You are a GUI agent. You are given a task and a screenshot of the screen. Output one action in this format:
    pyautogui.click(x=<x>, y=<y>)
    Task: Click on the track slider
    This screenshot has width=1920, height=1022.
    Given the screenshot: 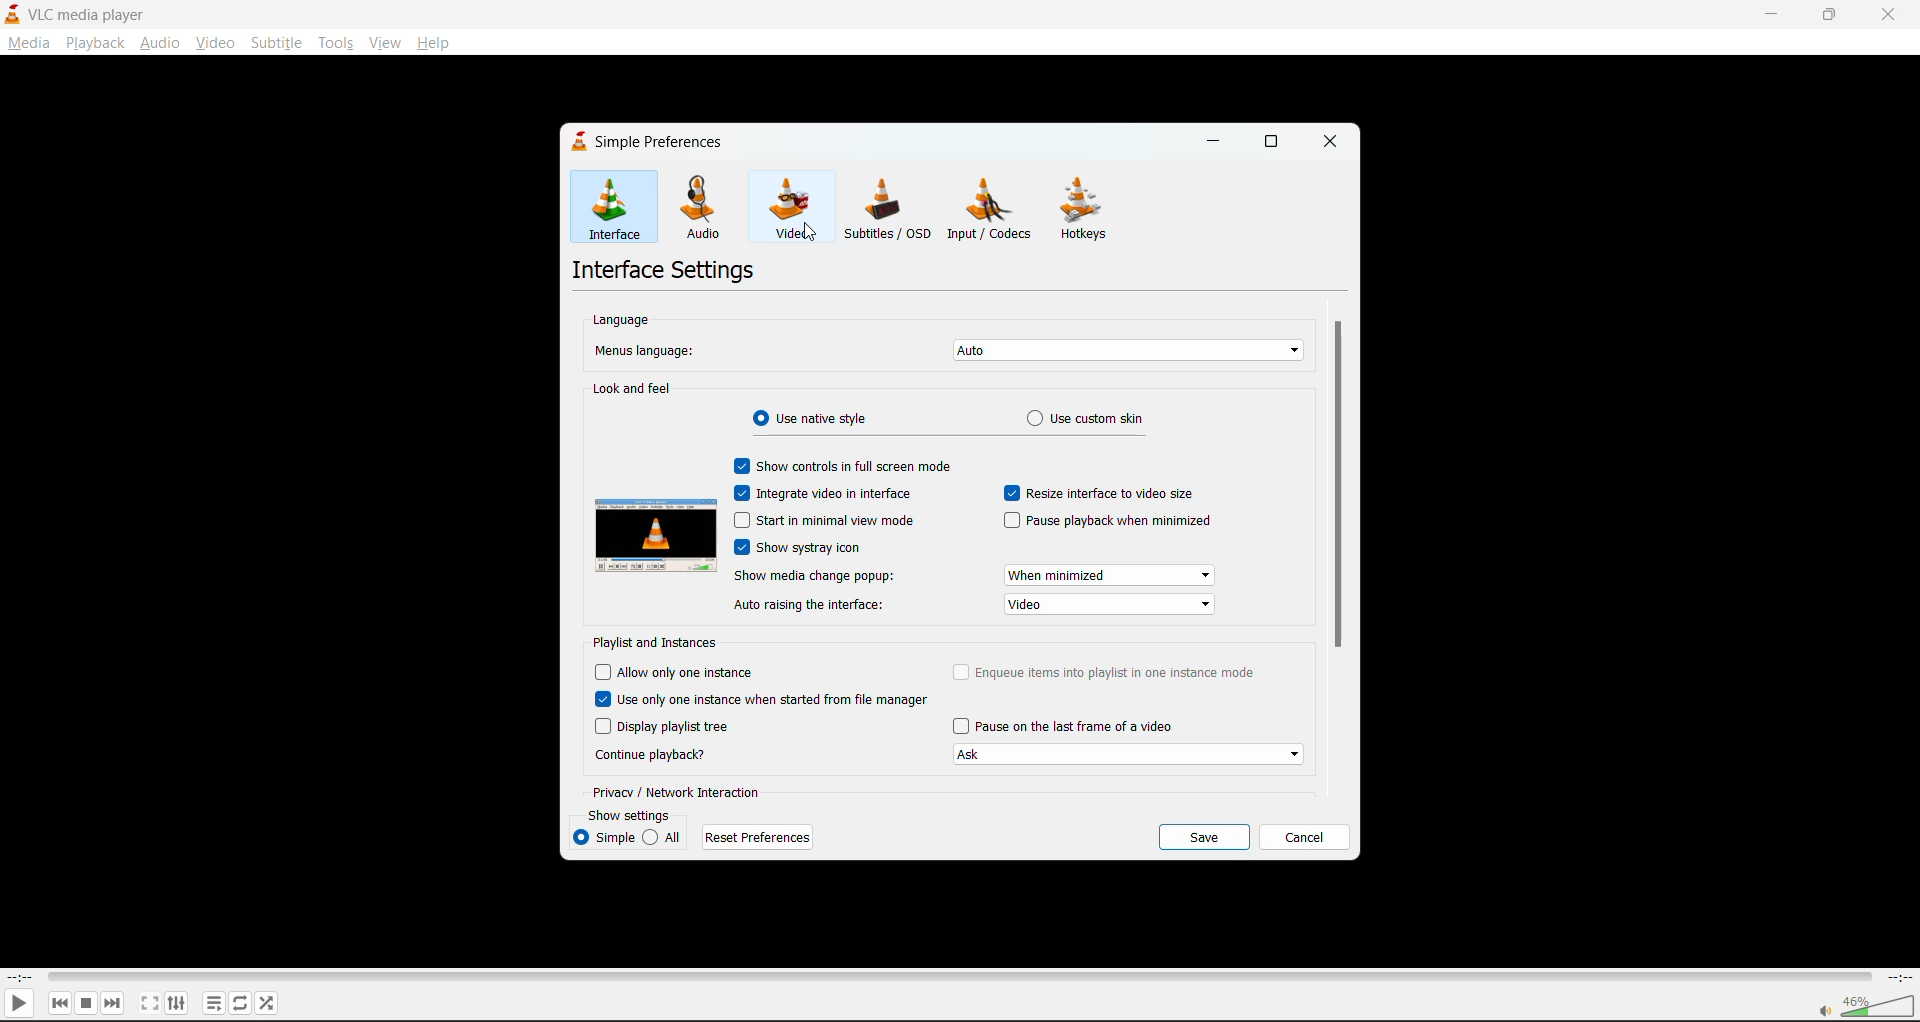 What is the action you would take?
    pyautogui.click(x=954, y=975)
    